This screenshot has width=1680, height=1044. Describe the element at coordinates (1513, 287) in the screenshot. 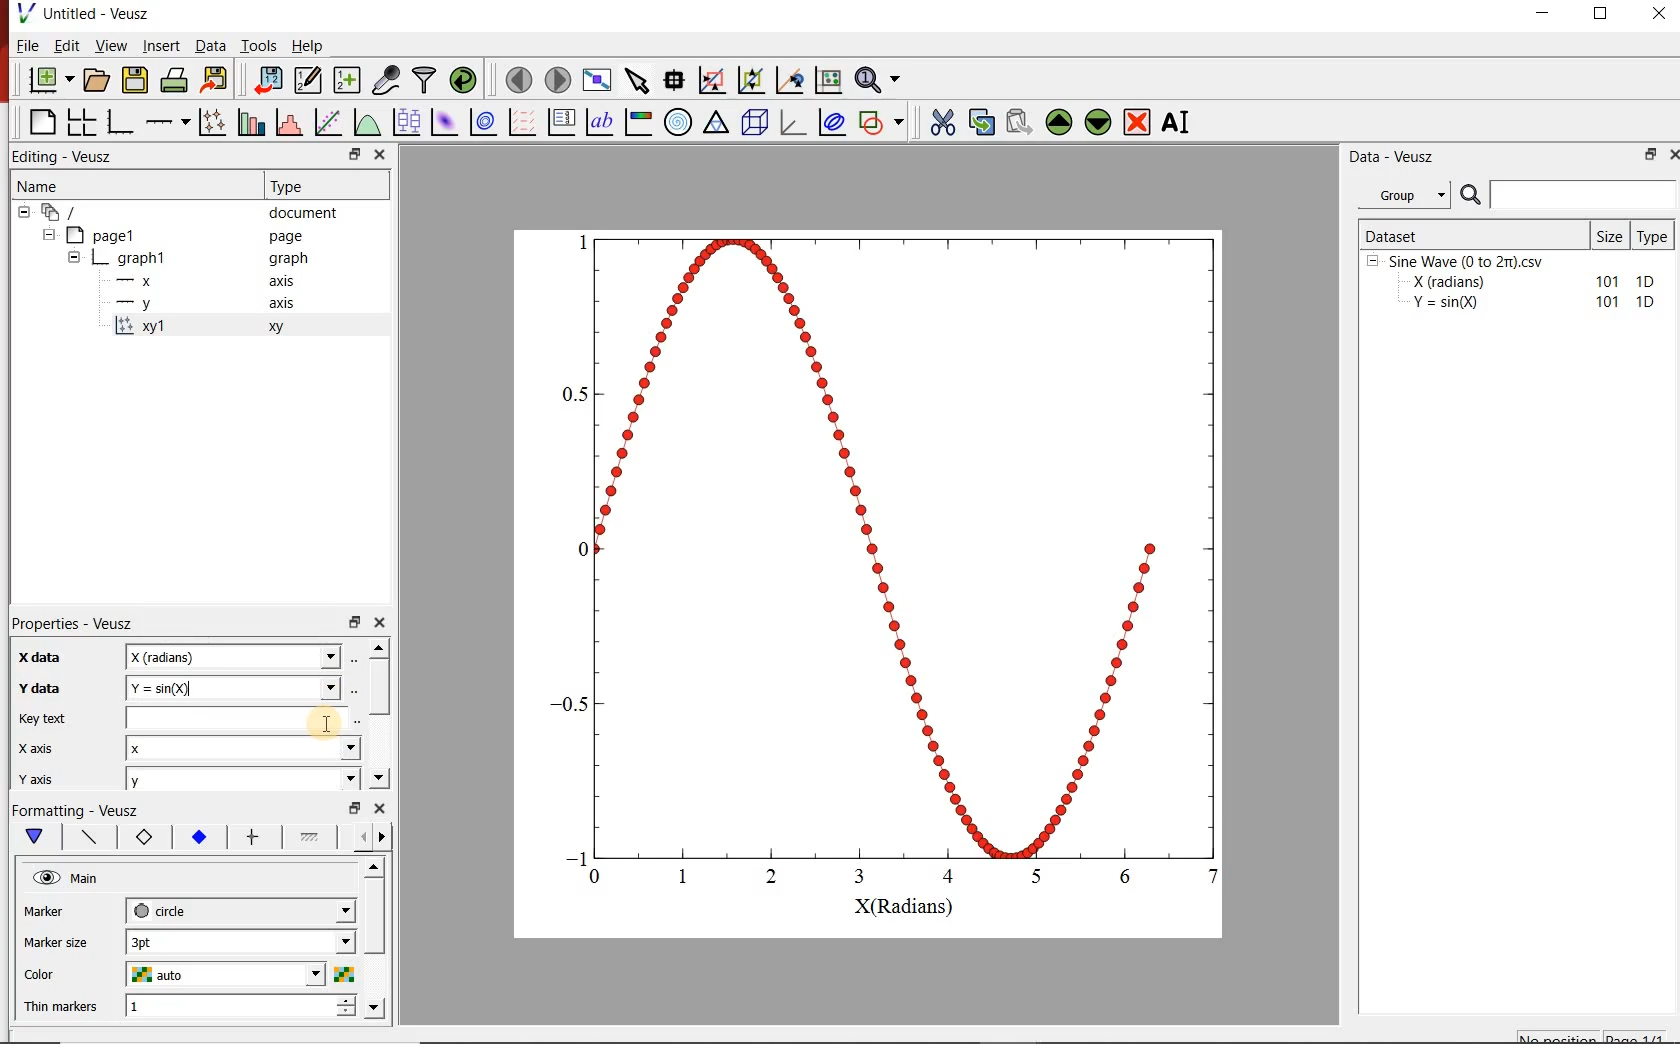

I see `Sine Wave (0 to 2m).csvX (radians) 101 1DY =sin(Q) 101 1D` at that location.